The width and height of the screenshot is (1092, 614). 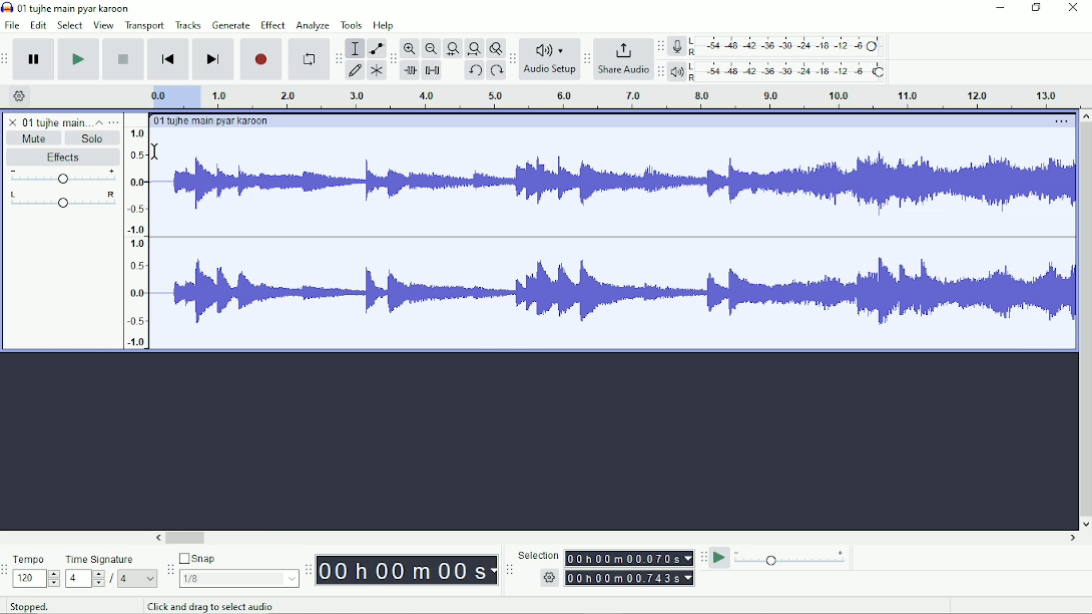 I want to click on Record Meter, so click(x=779, y=46).